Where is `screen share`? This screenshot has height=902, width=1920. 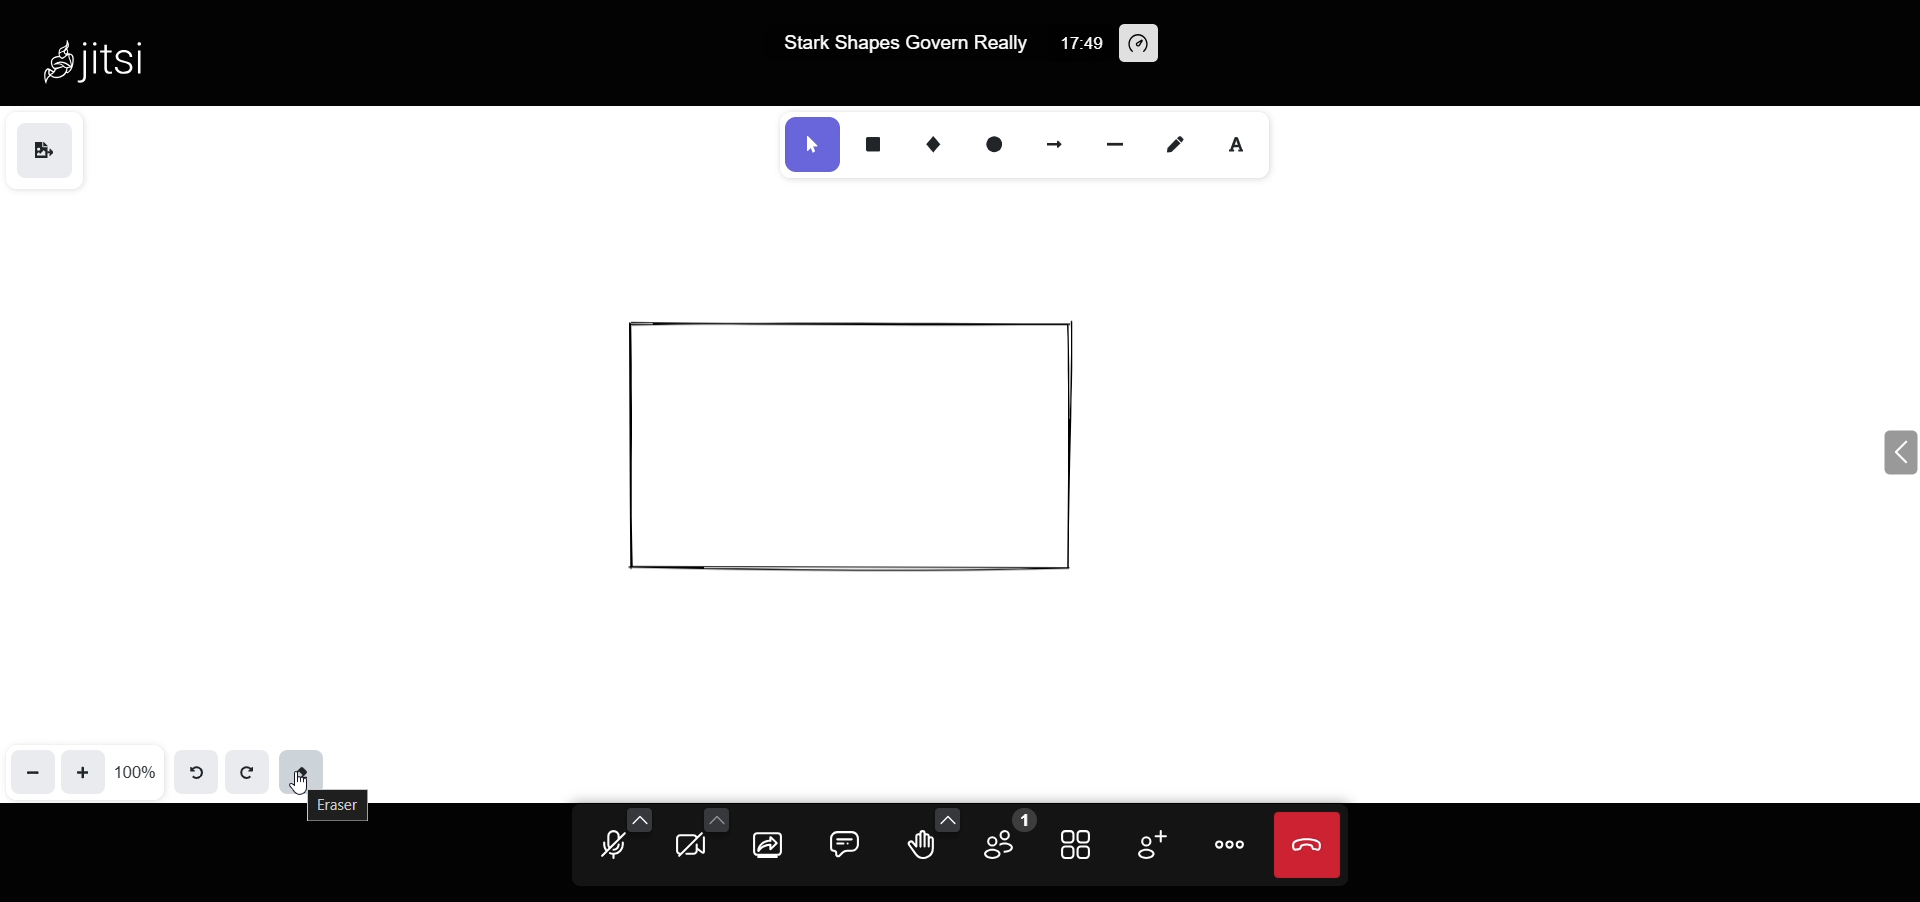 screen share is located at coordinates (766, 844).